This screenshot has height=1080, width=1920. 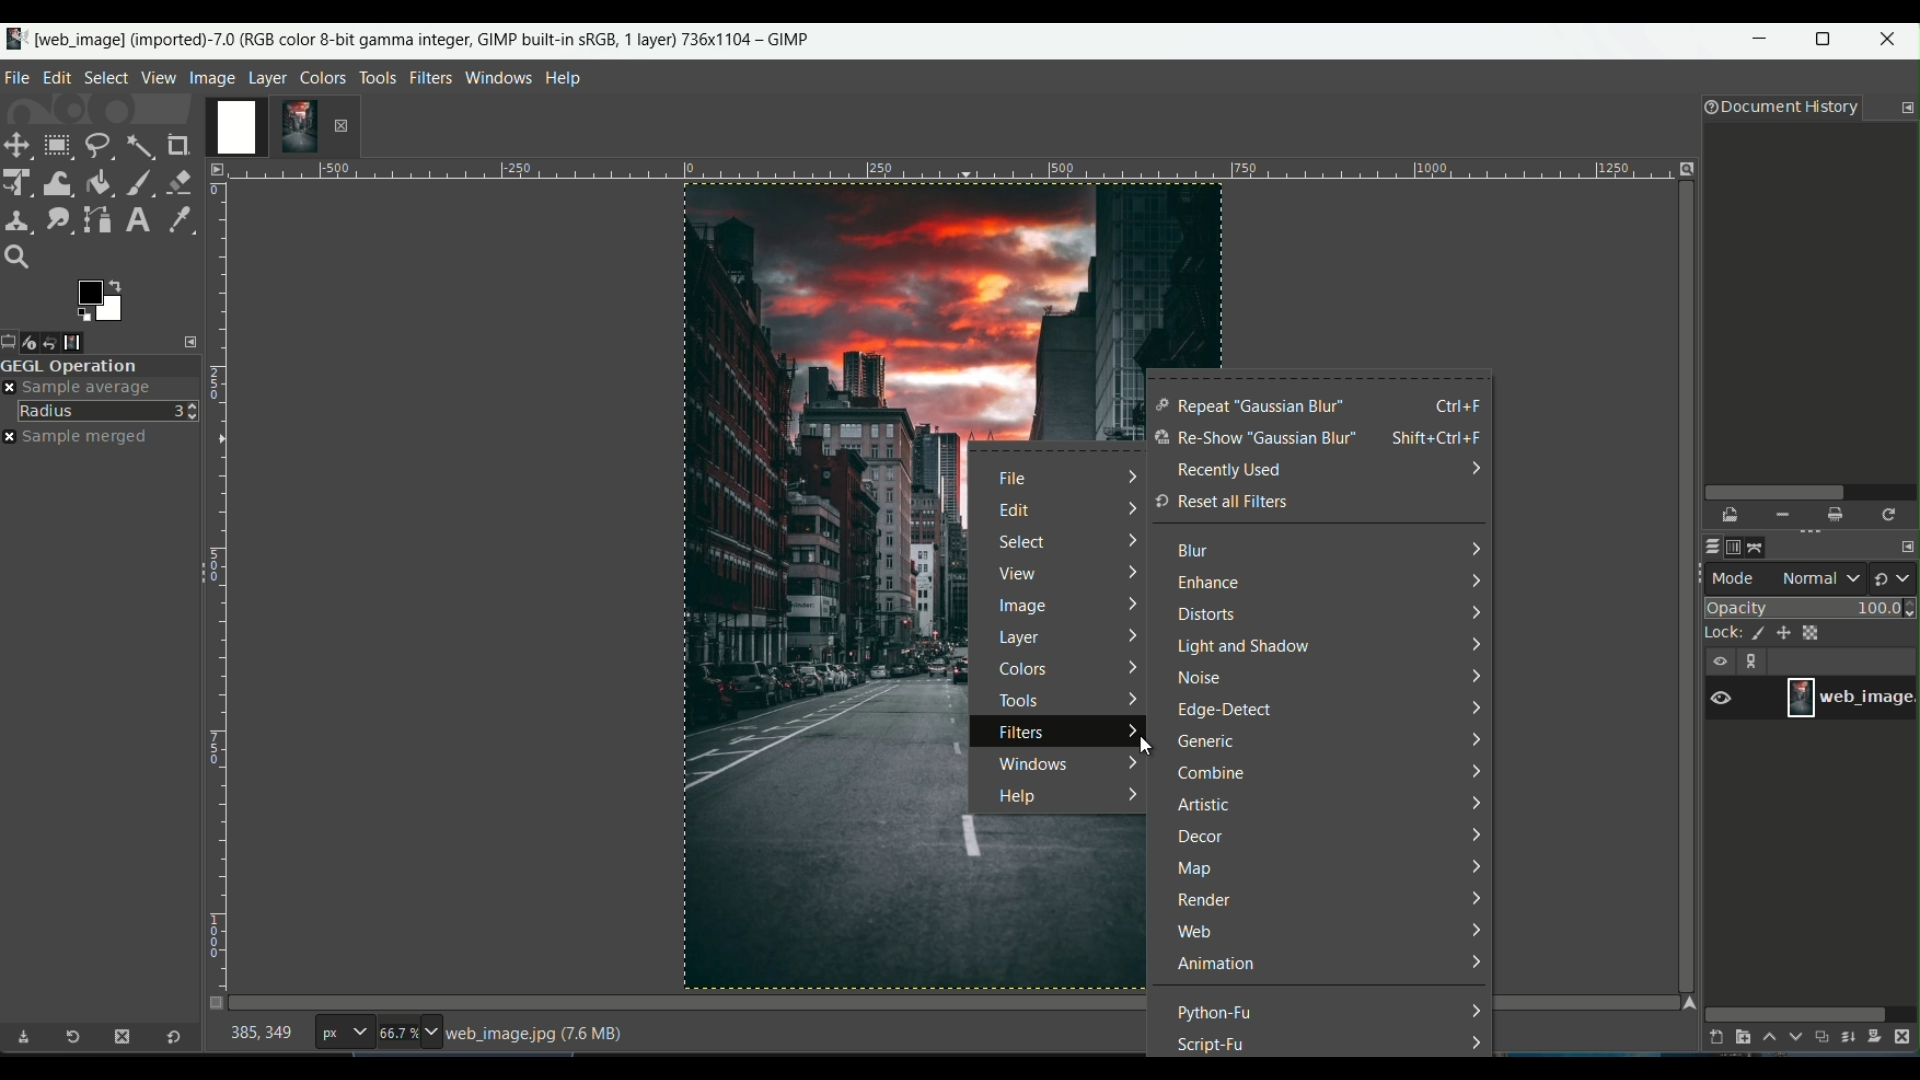 I want to click on paintbrush tool, so click(x=139, y=181).